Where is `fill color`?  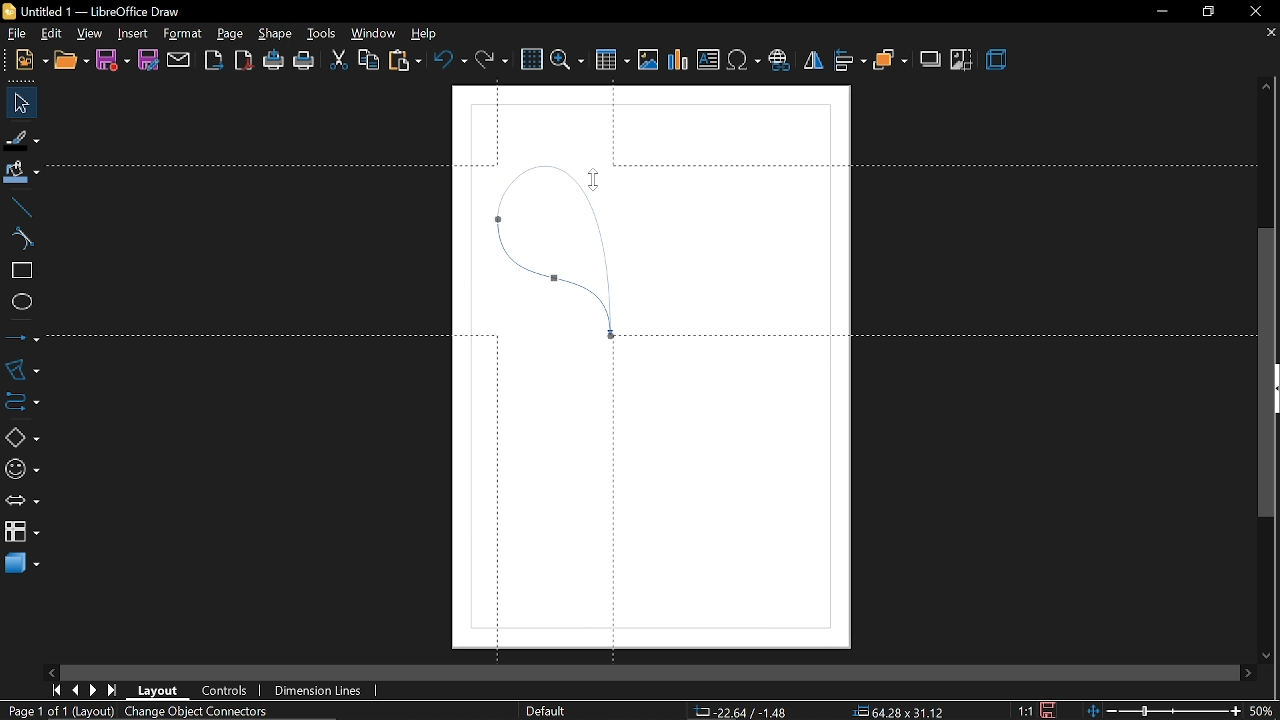
fill color is located at coordinates (22, 173).